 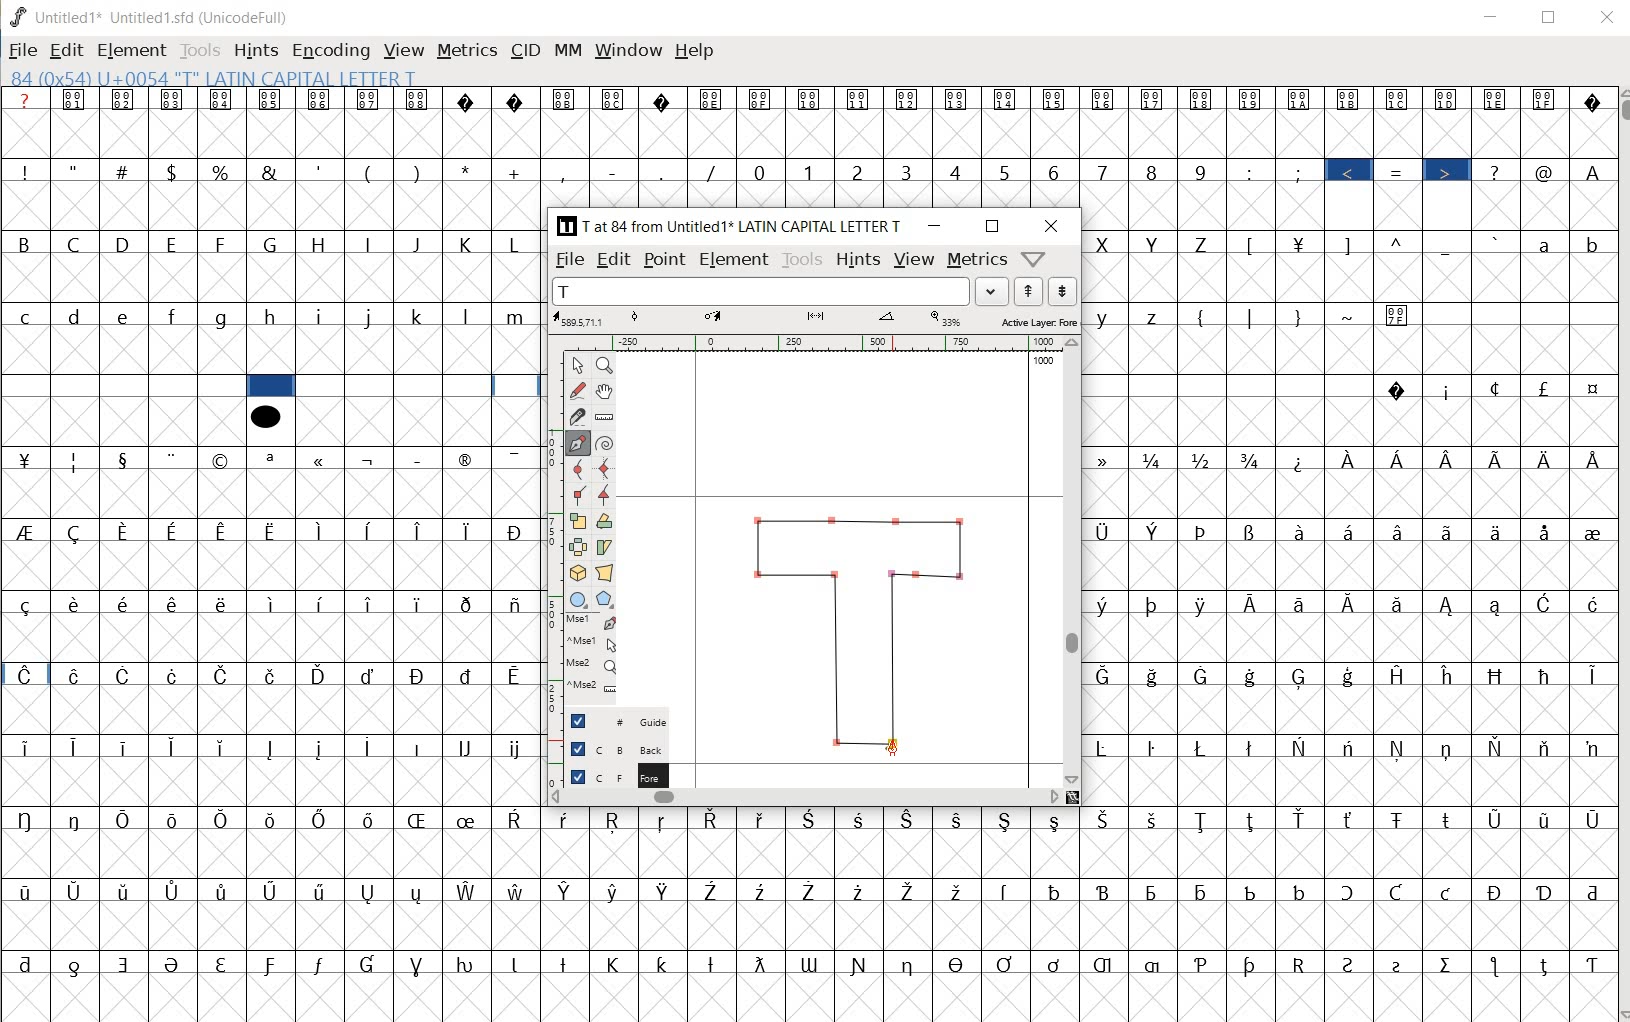 What do you see at coordinates (516, 531) in the screenshot?
I see `Symbol` at bounding box center [516, 531].